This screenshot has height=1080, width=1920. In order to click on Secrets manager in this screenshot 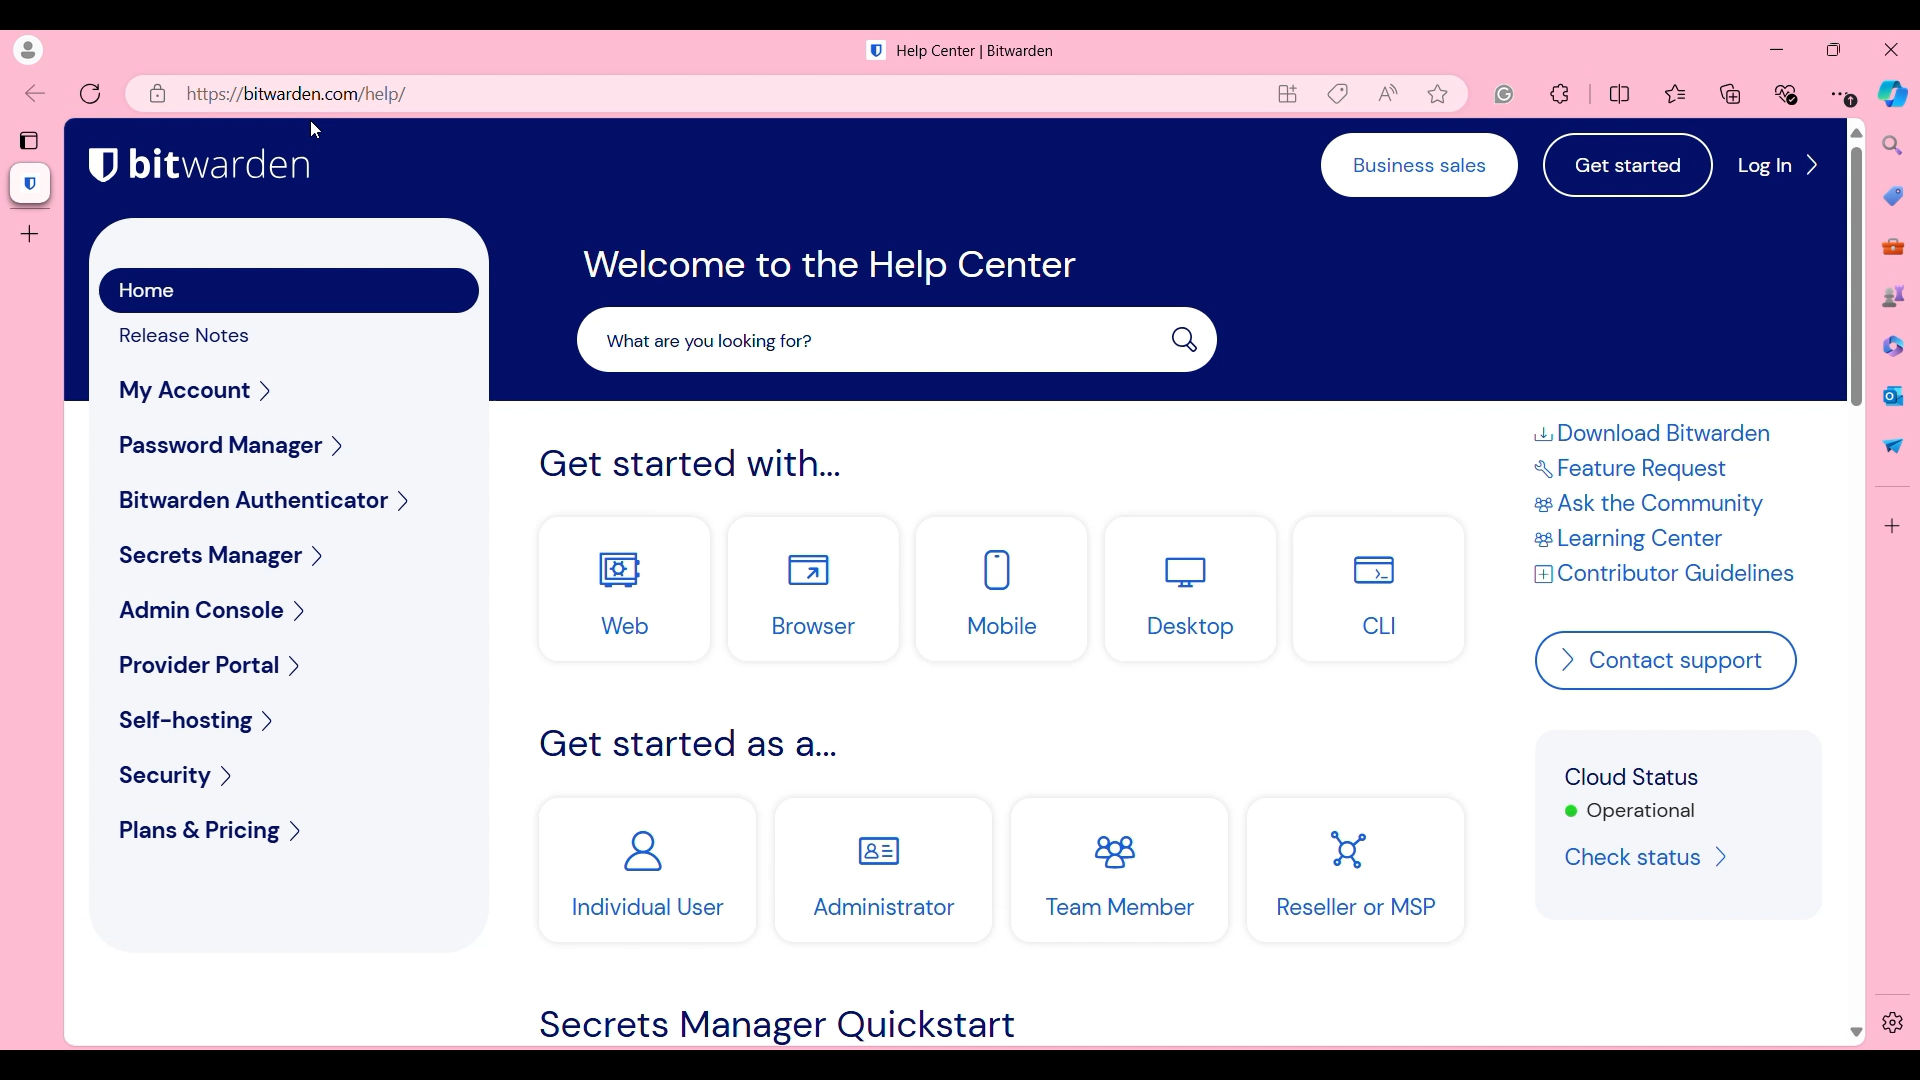, I will do `click(288, 555)`.